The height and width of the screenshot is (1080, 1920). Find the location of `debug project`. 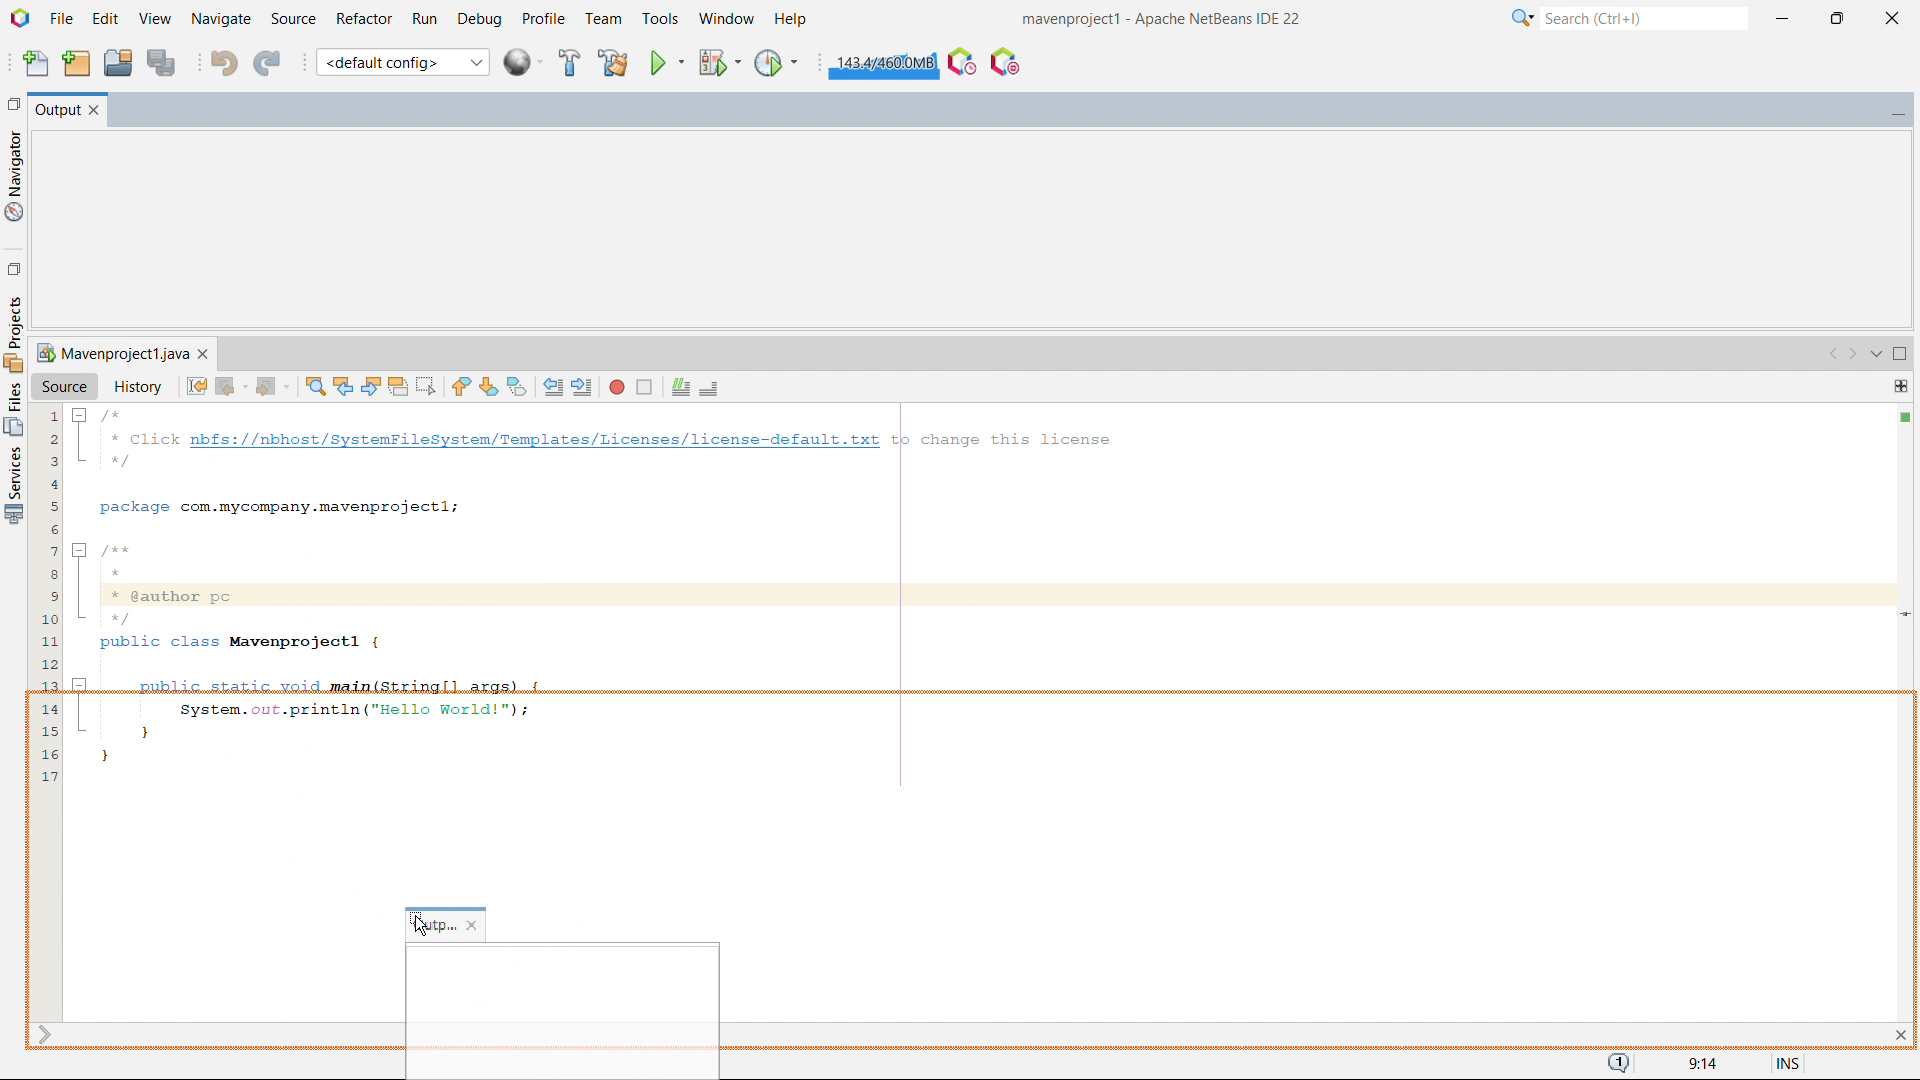

debug project is located at coordinates (718, 62).